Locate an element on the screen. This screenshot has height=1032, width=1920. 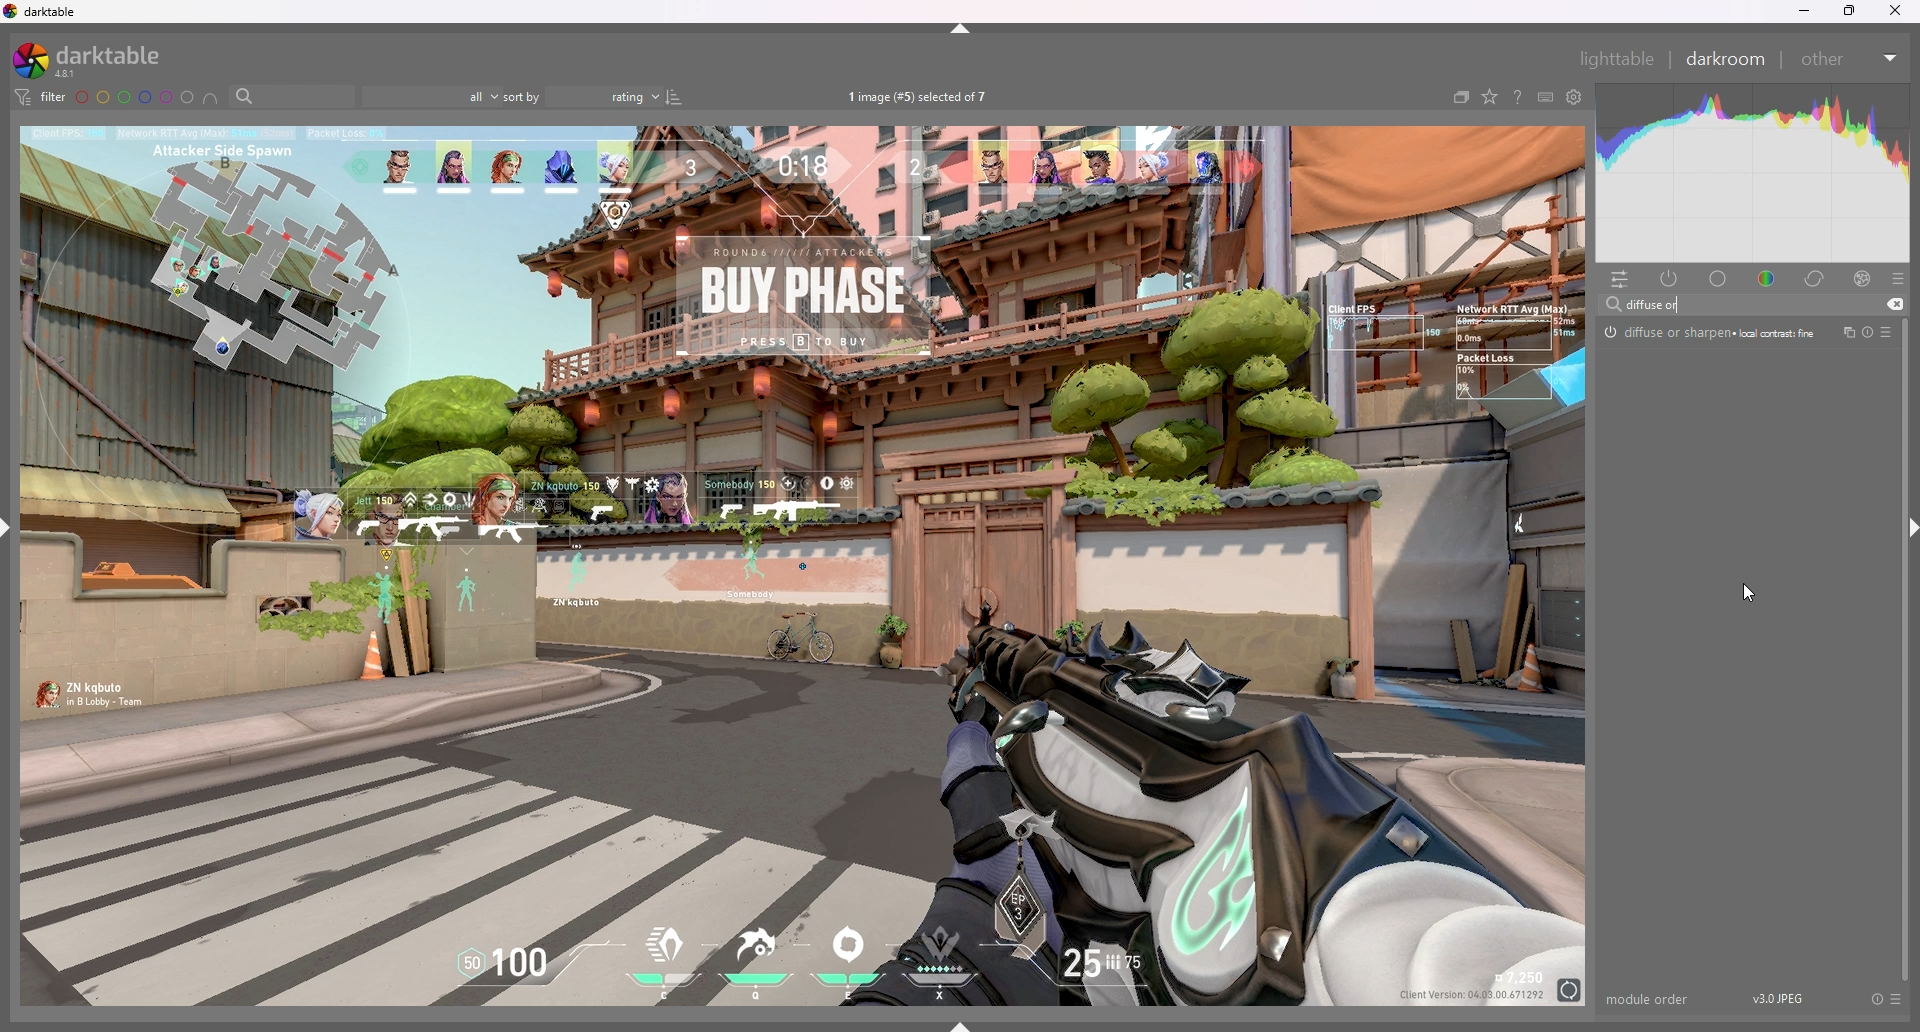
sort by is located at coordinates (582, 96).